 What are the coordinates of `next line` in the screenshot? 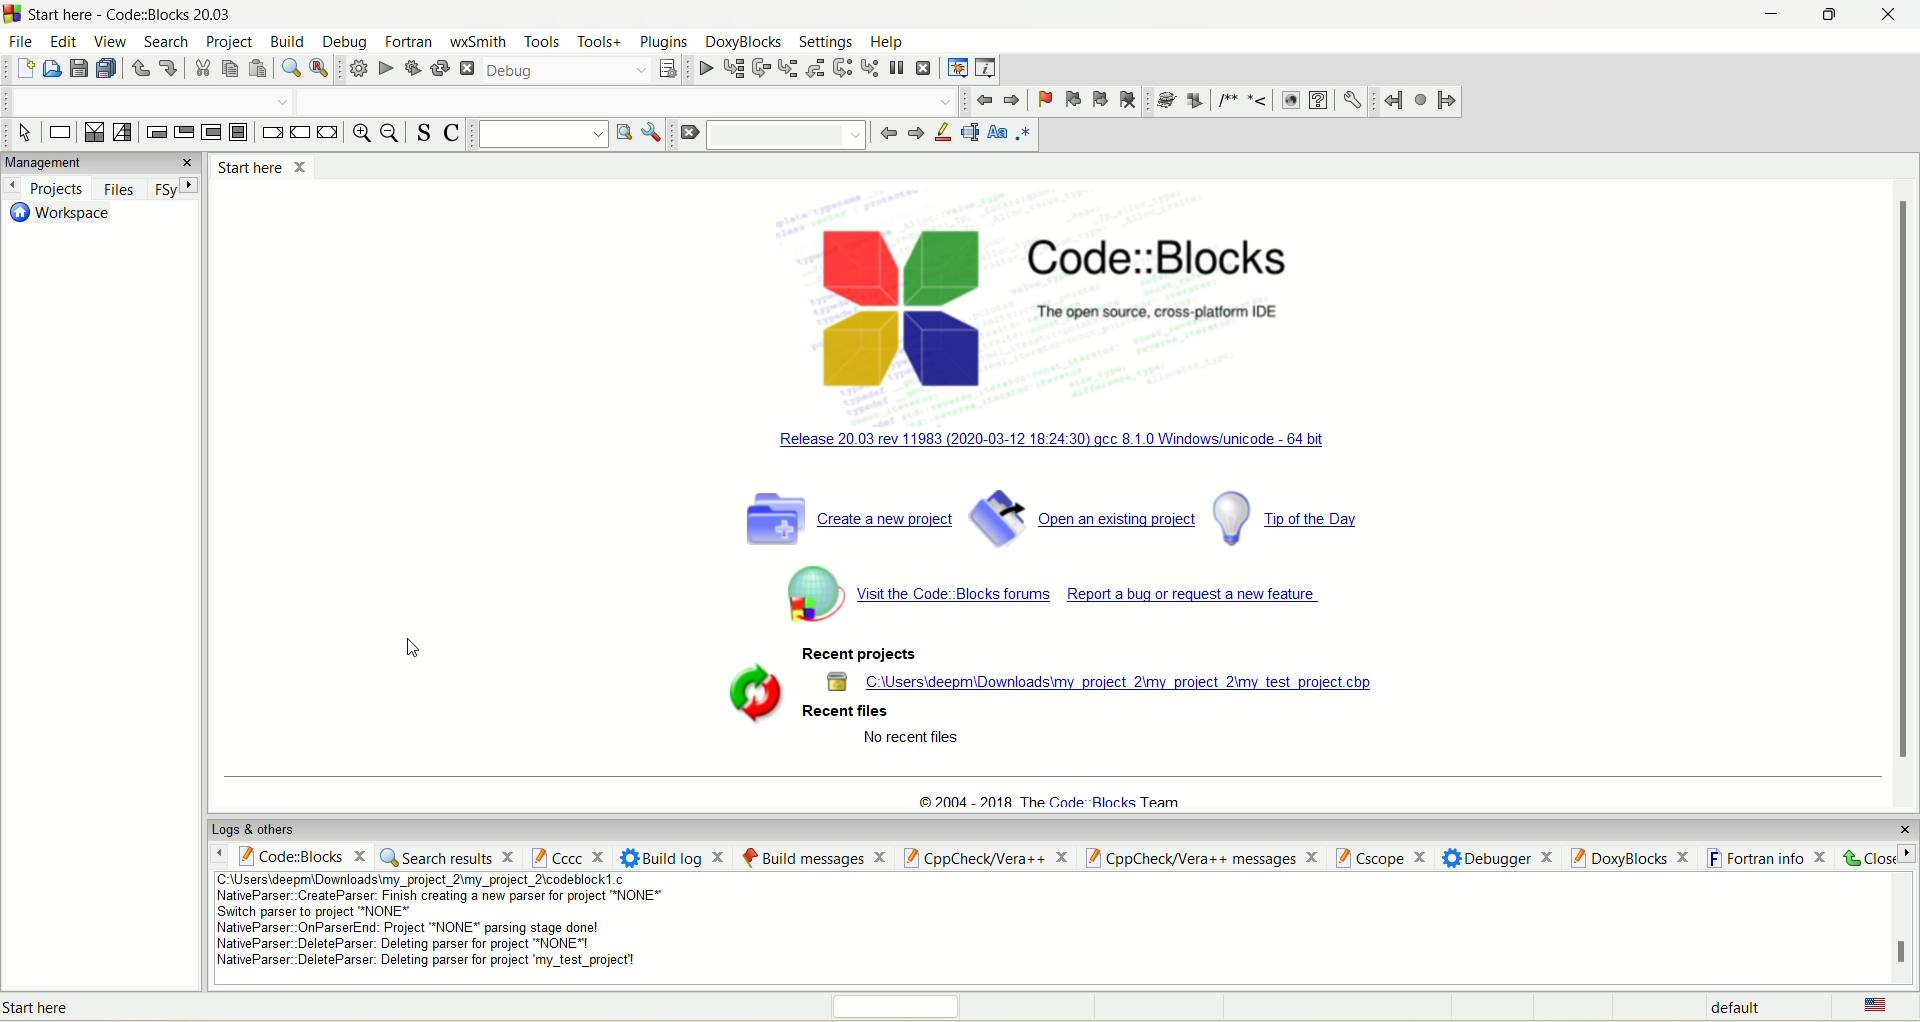 It's located at (761, 69).